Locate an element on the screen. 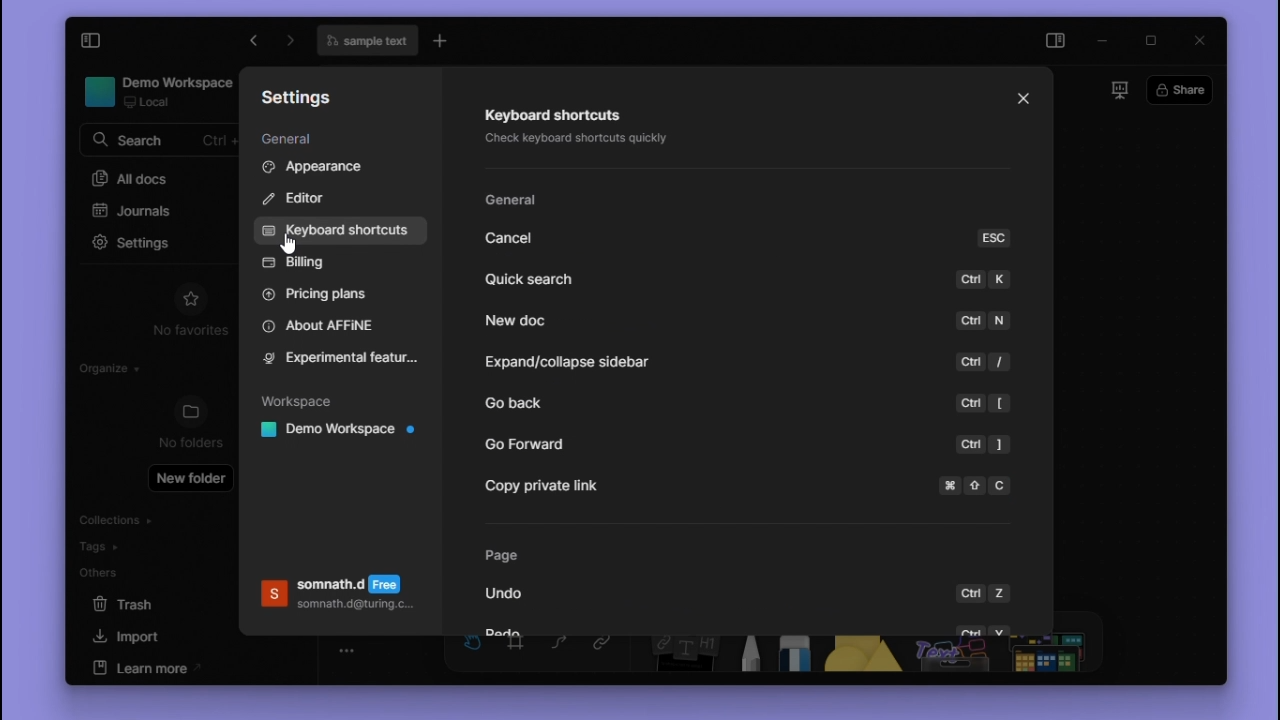  organize is located at coordinates (102, 365).